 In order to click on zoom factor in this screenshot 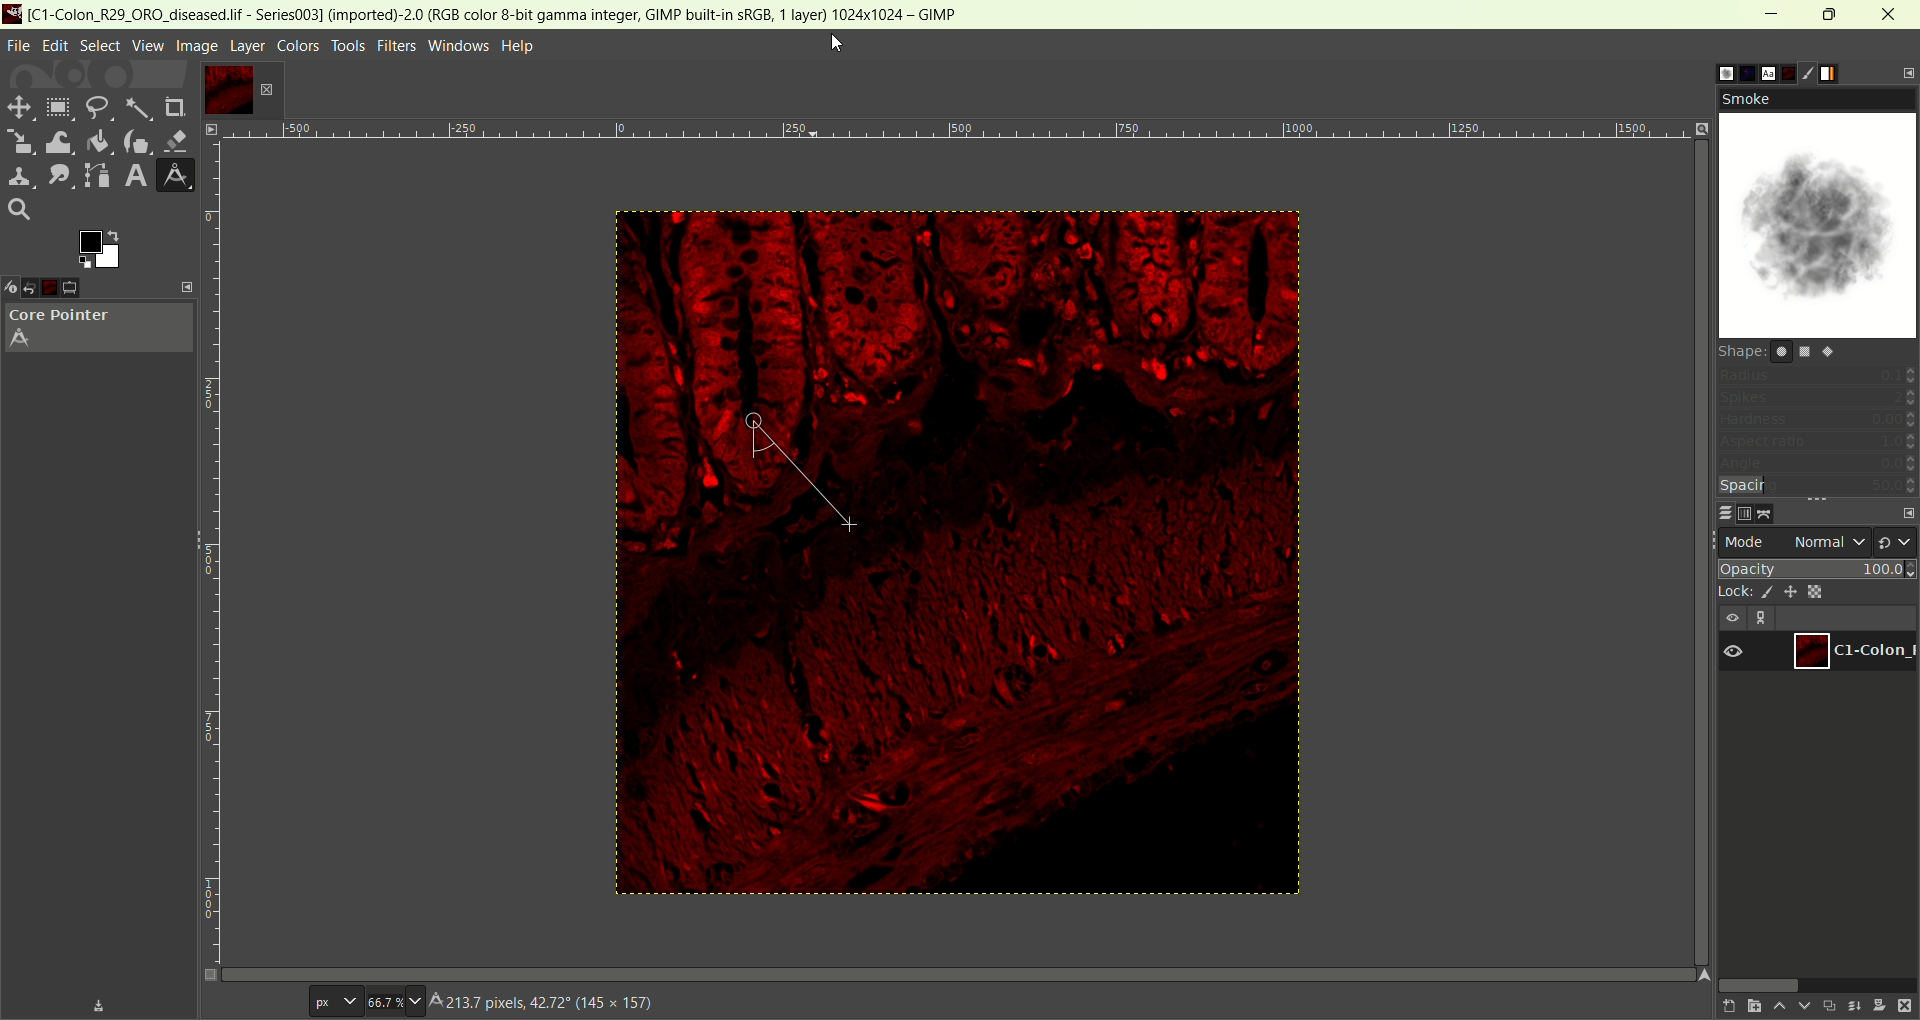, I will do `click(396, 1000)`.